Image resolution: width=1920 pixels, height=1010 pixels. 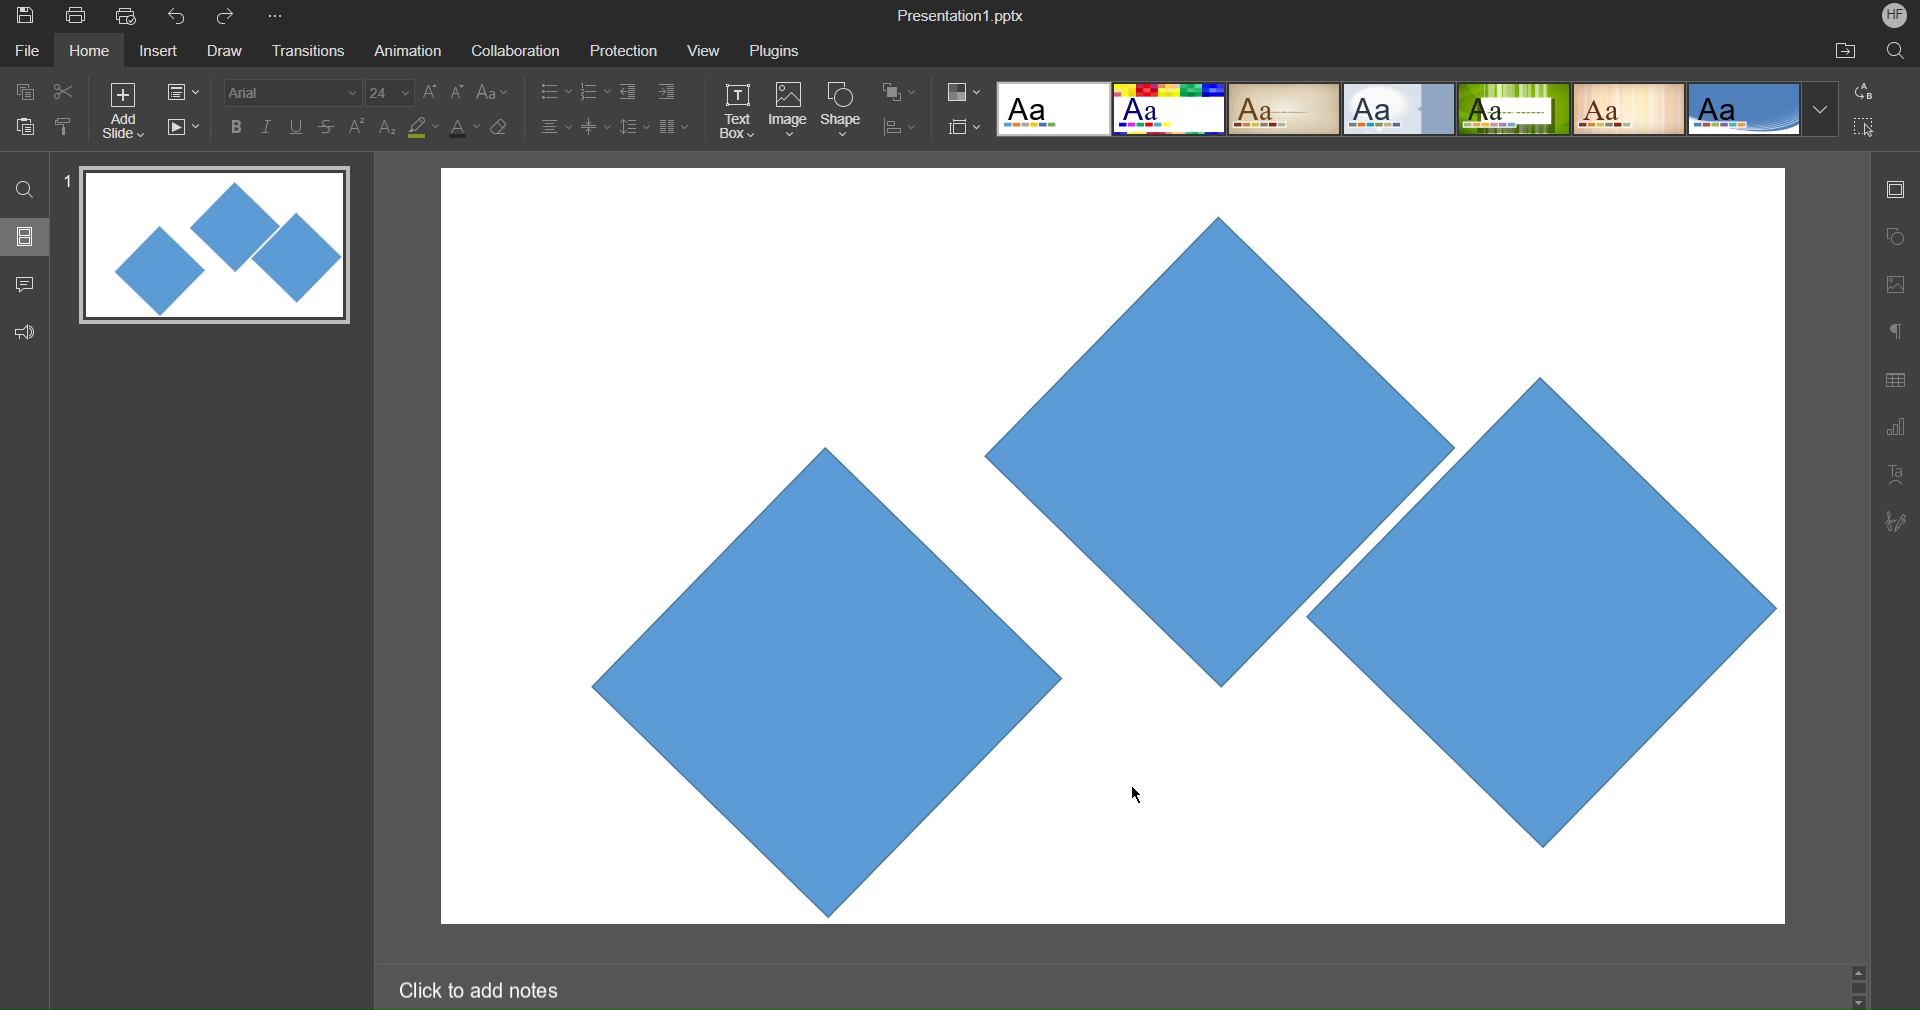 I want to click on Superscript, so click(x=359, y=126).